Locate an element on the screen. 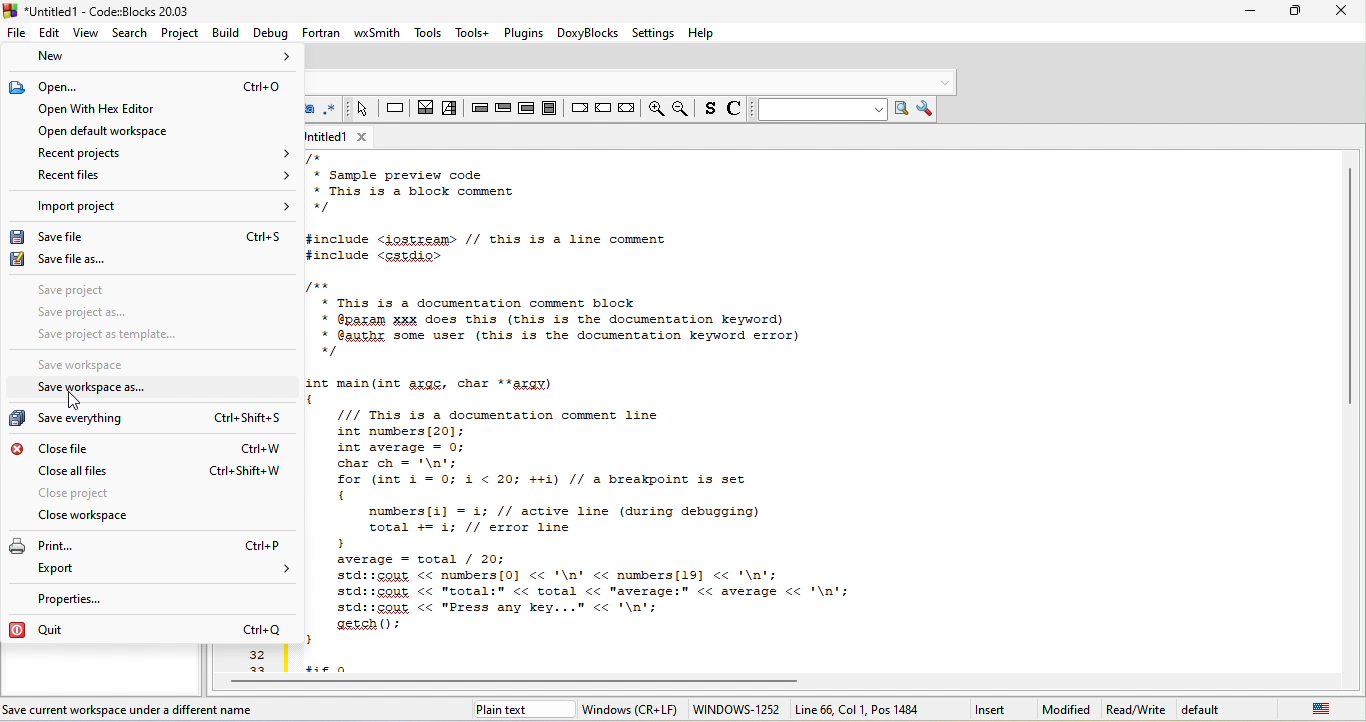 Image resolution: width=1366 pixels, height=722 pixels. tools is located at coordinates (428, 33).